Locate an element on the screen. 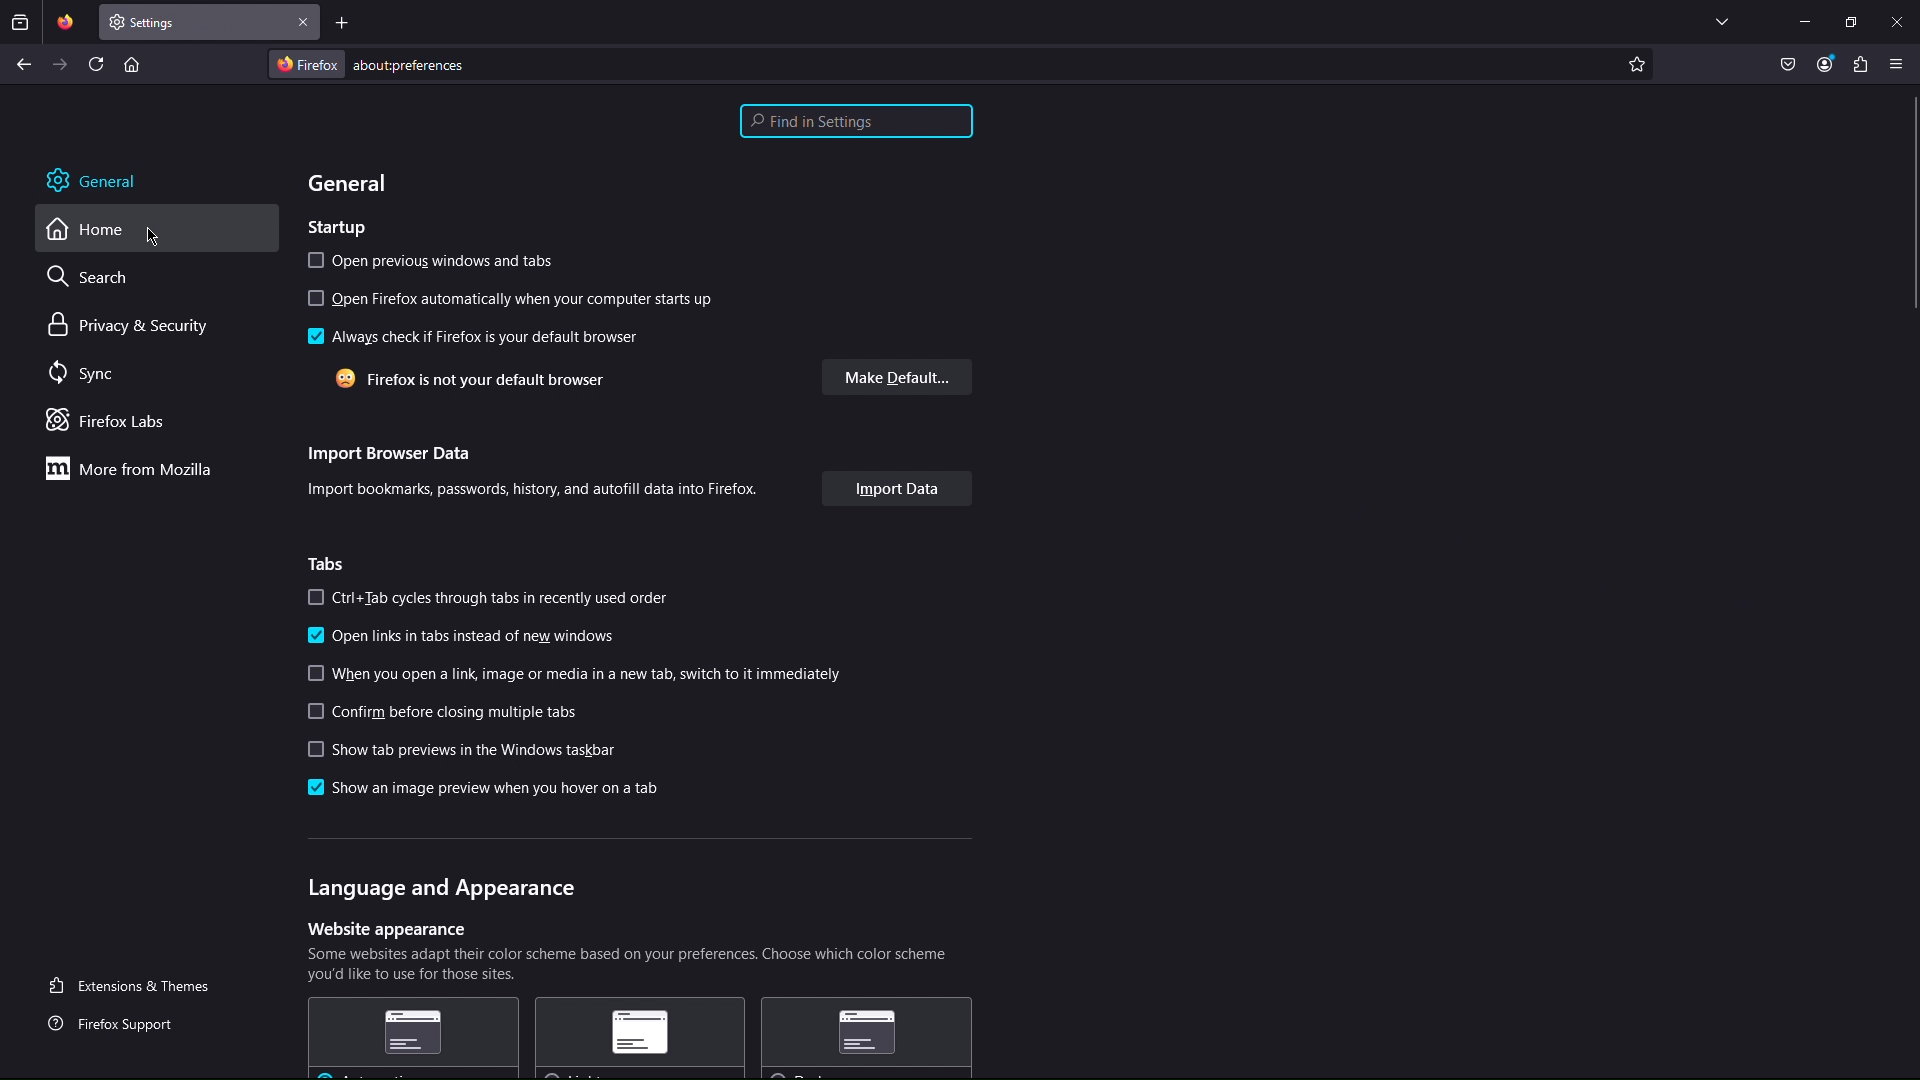  Minimize is located at coordinates (1804, 21).